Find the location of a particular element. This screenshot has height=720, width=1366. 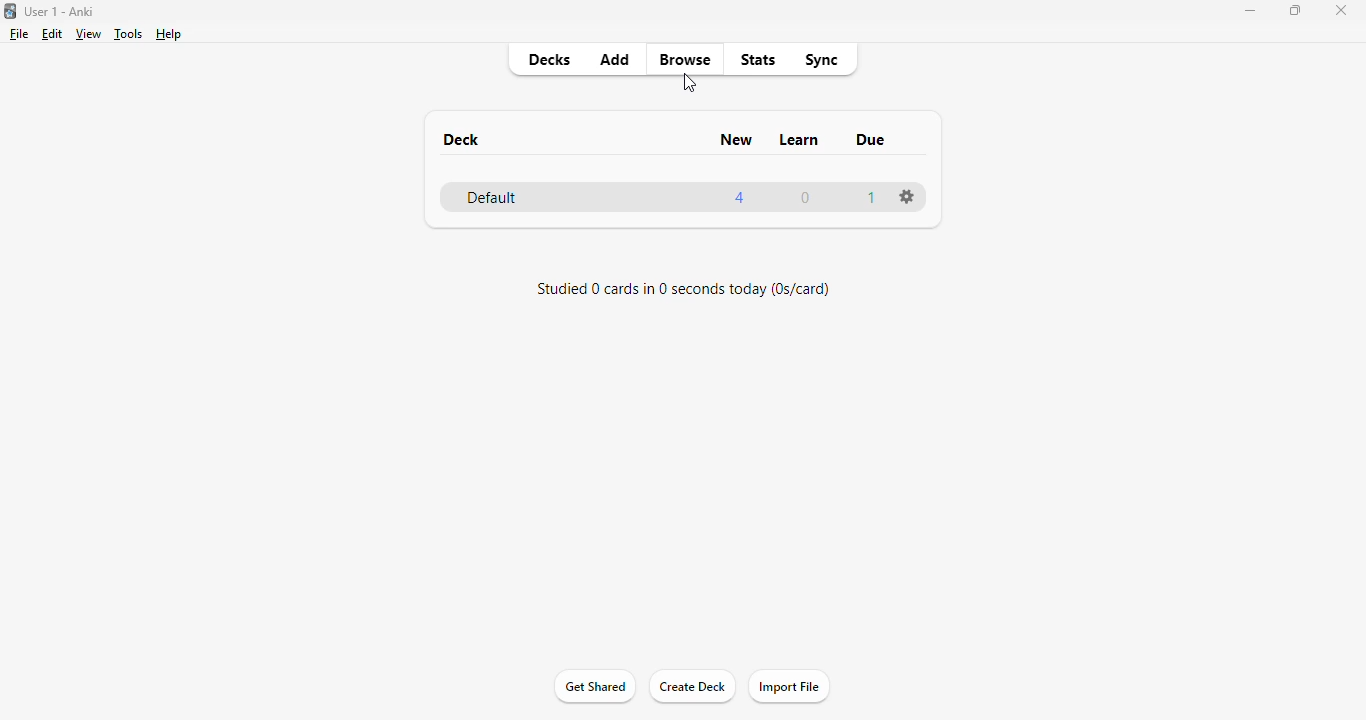

due is located at coordinates (872, 139).